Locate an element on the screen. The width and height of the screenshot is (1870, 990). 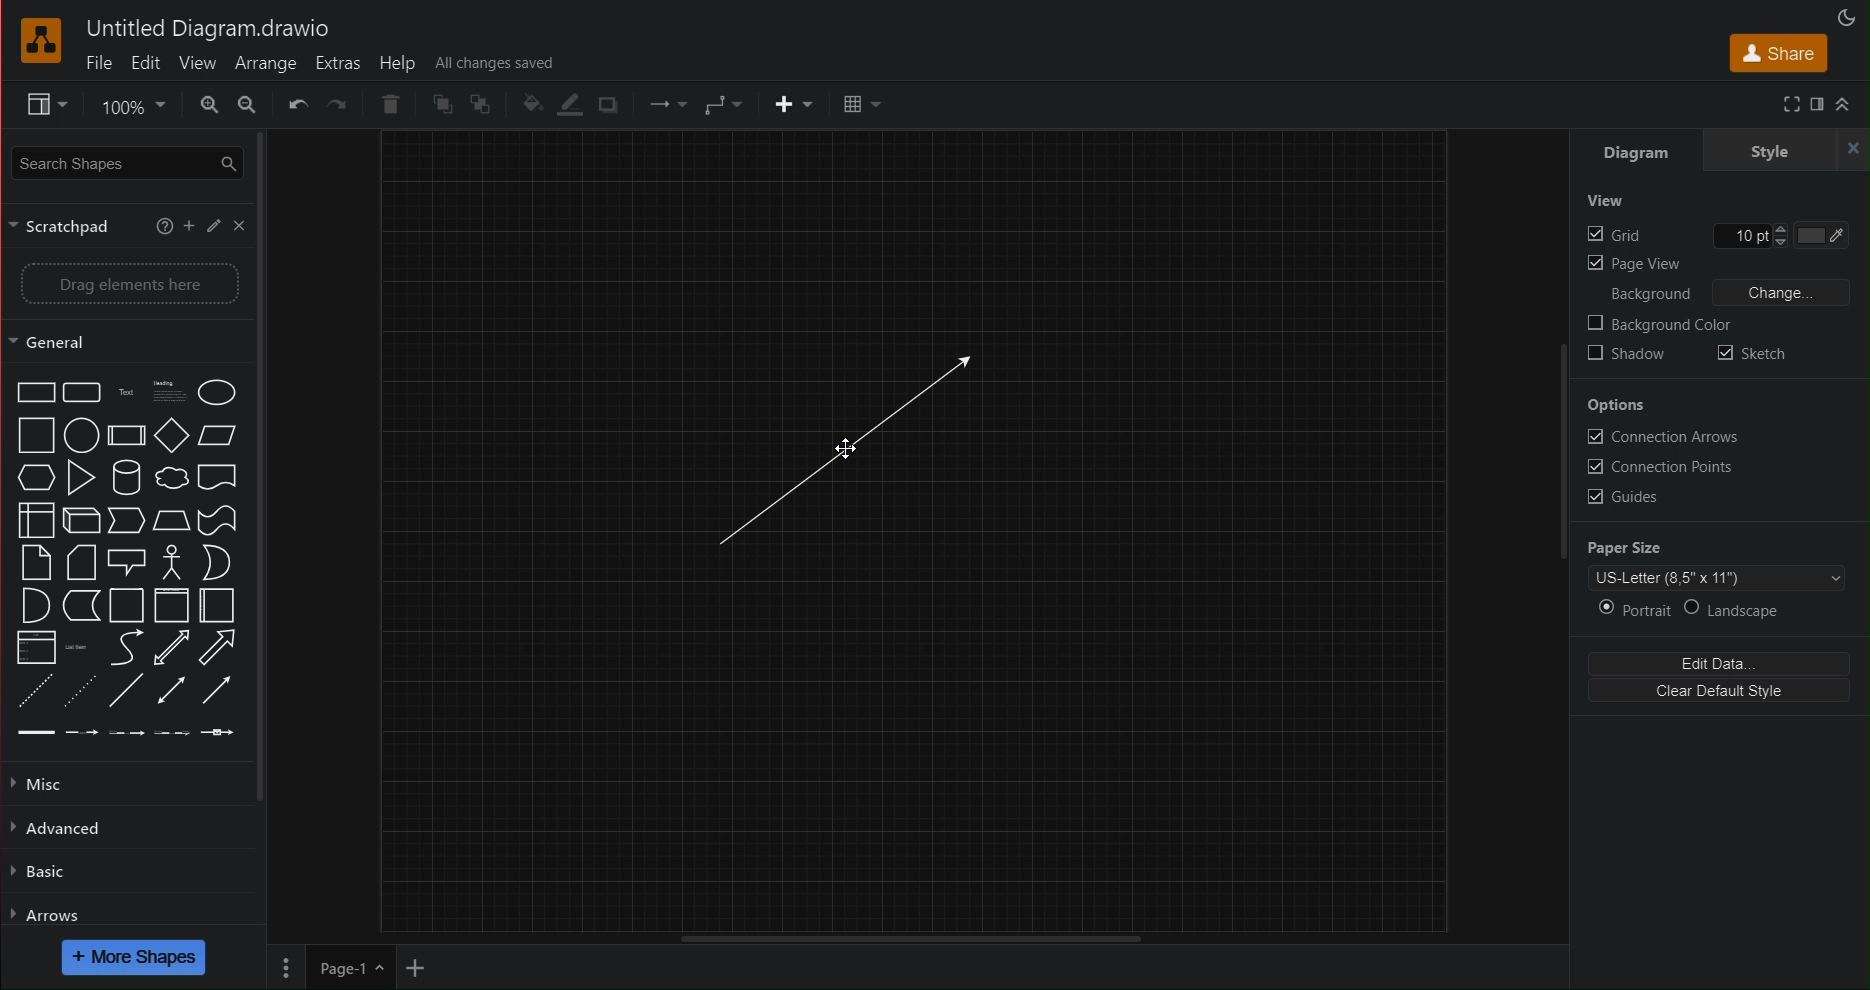
Background Color is located at coordinates (1659, 326).